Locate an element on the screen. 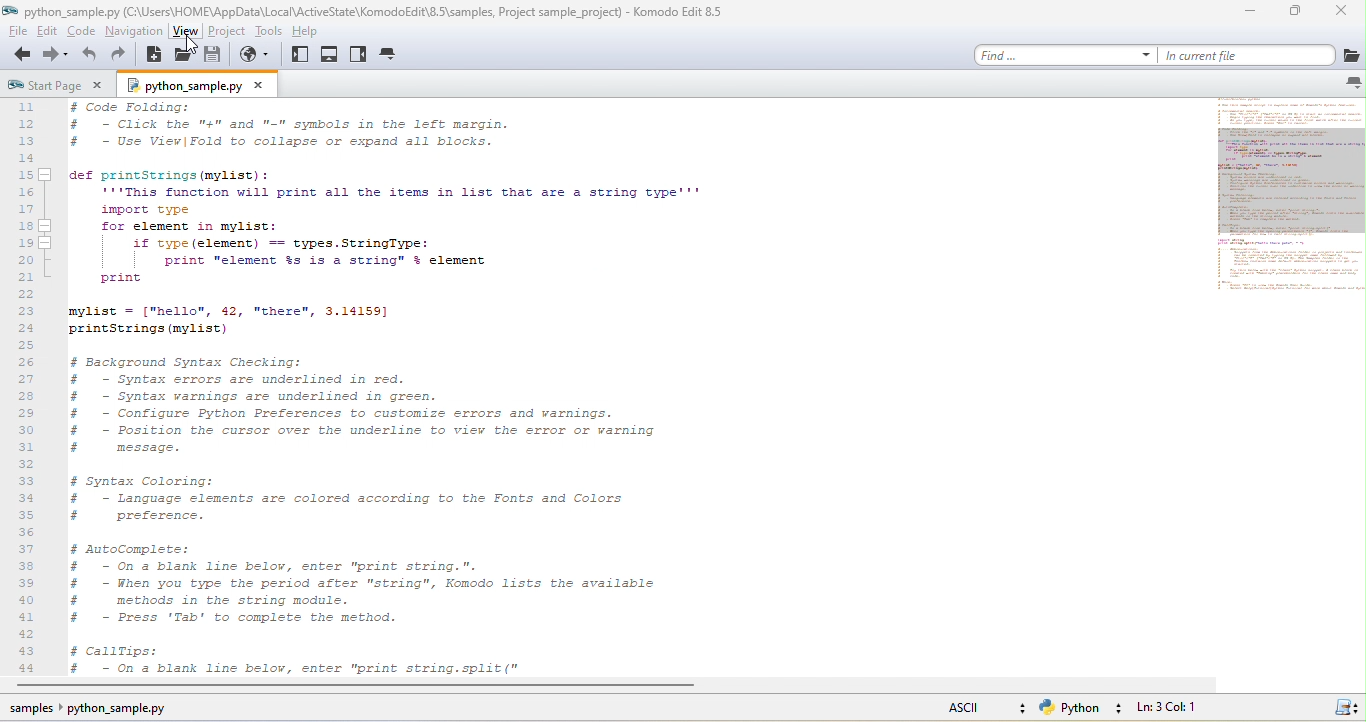 This screenshot has height=722, width=1366. bottom pane is located at coordinates (330, 54).